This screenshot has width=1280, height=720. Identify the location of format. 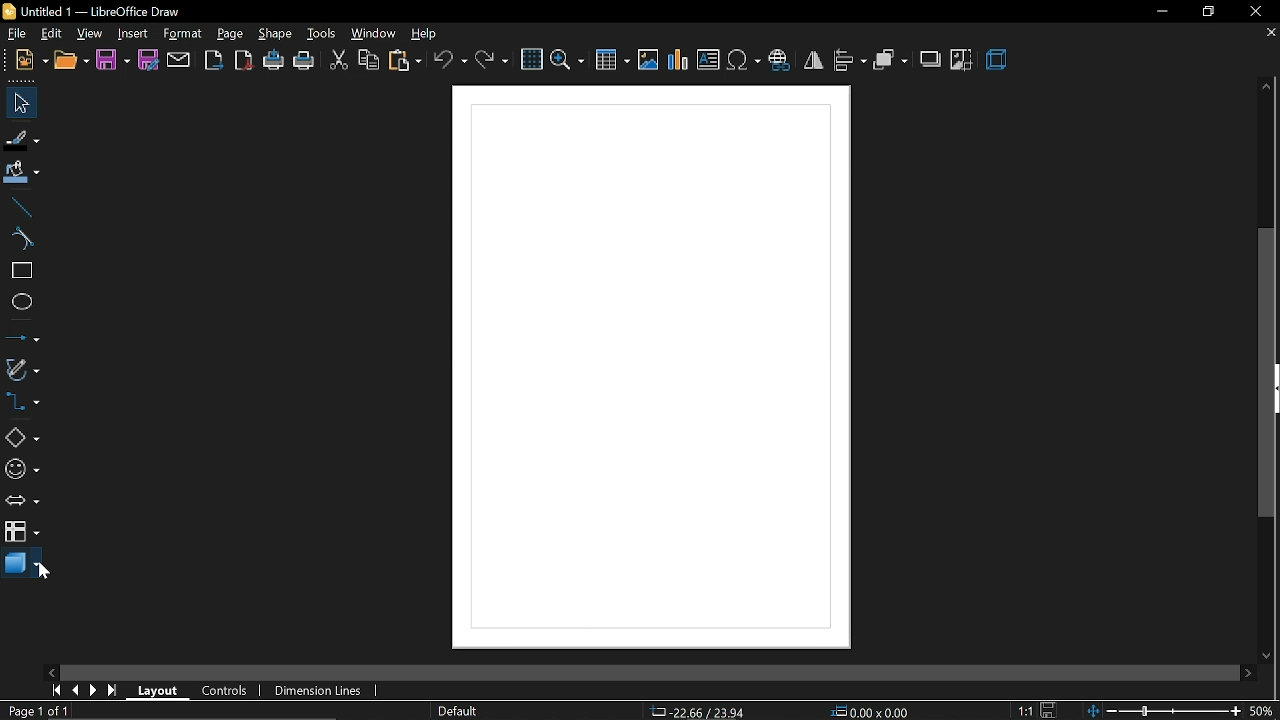
(183, 33).